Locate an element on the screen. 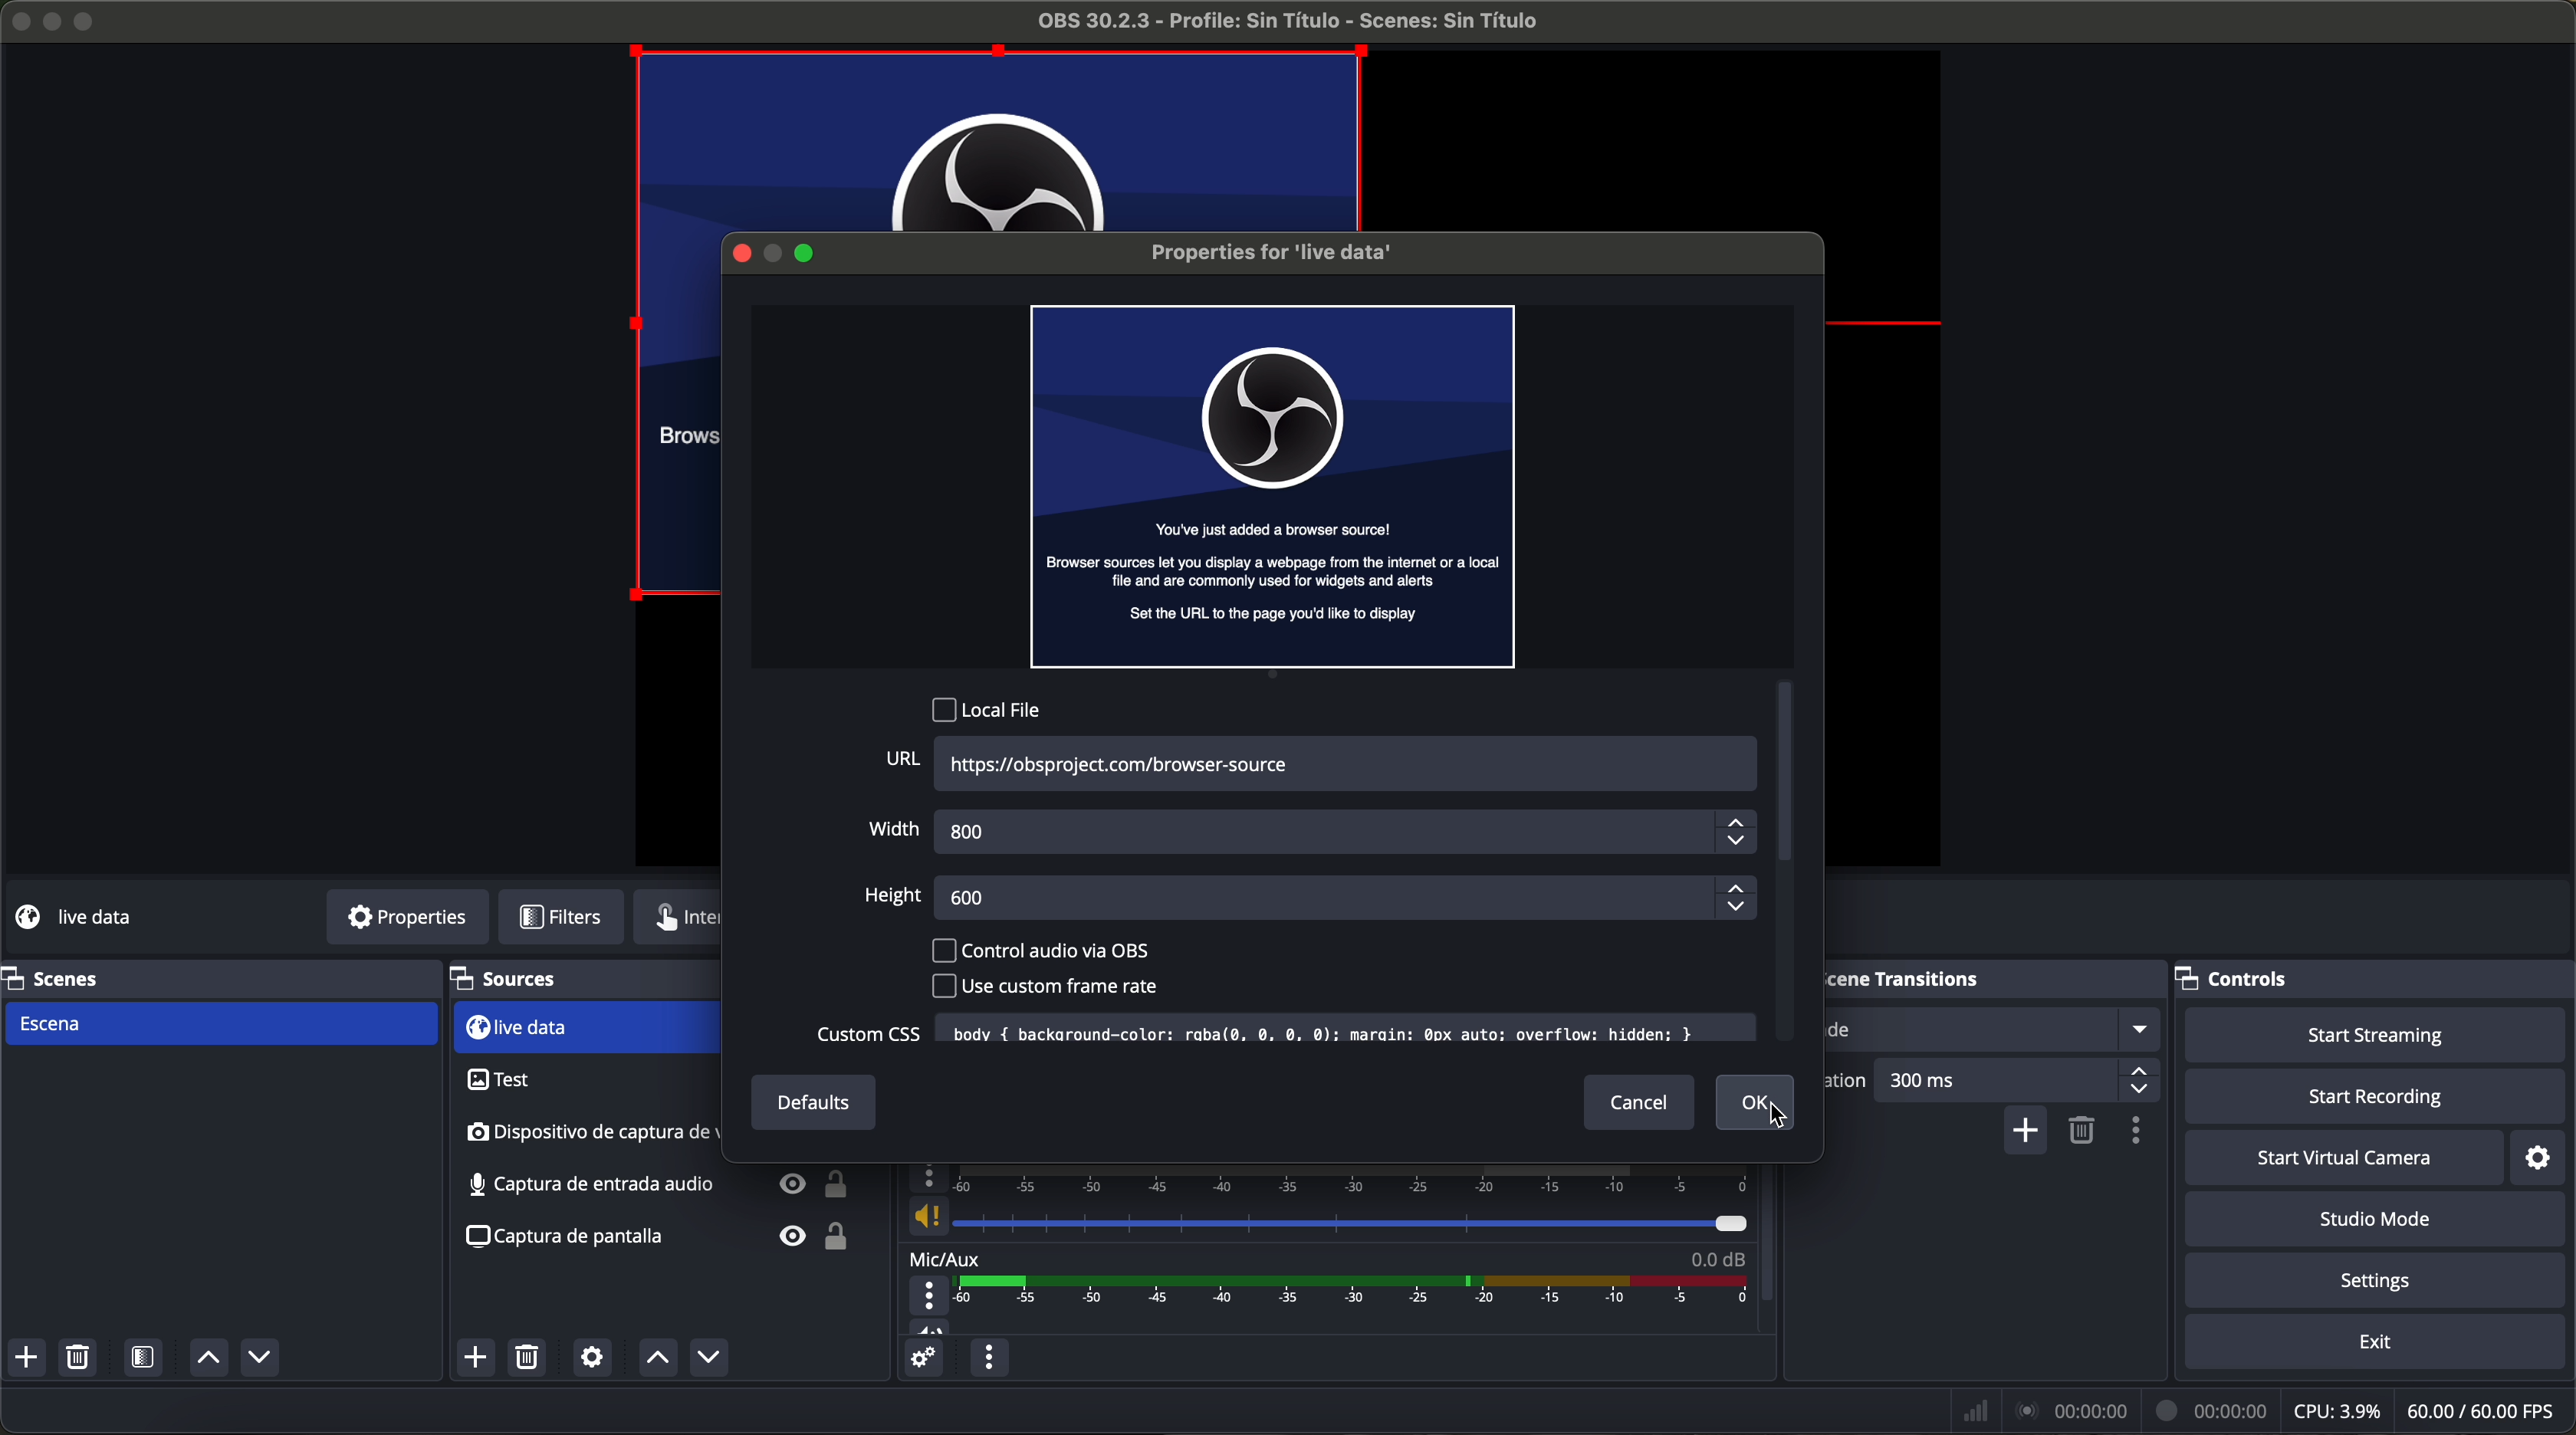 This screenshot has height=1435, width=2576. video capture device is located at coordinates (584, 1083).